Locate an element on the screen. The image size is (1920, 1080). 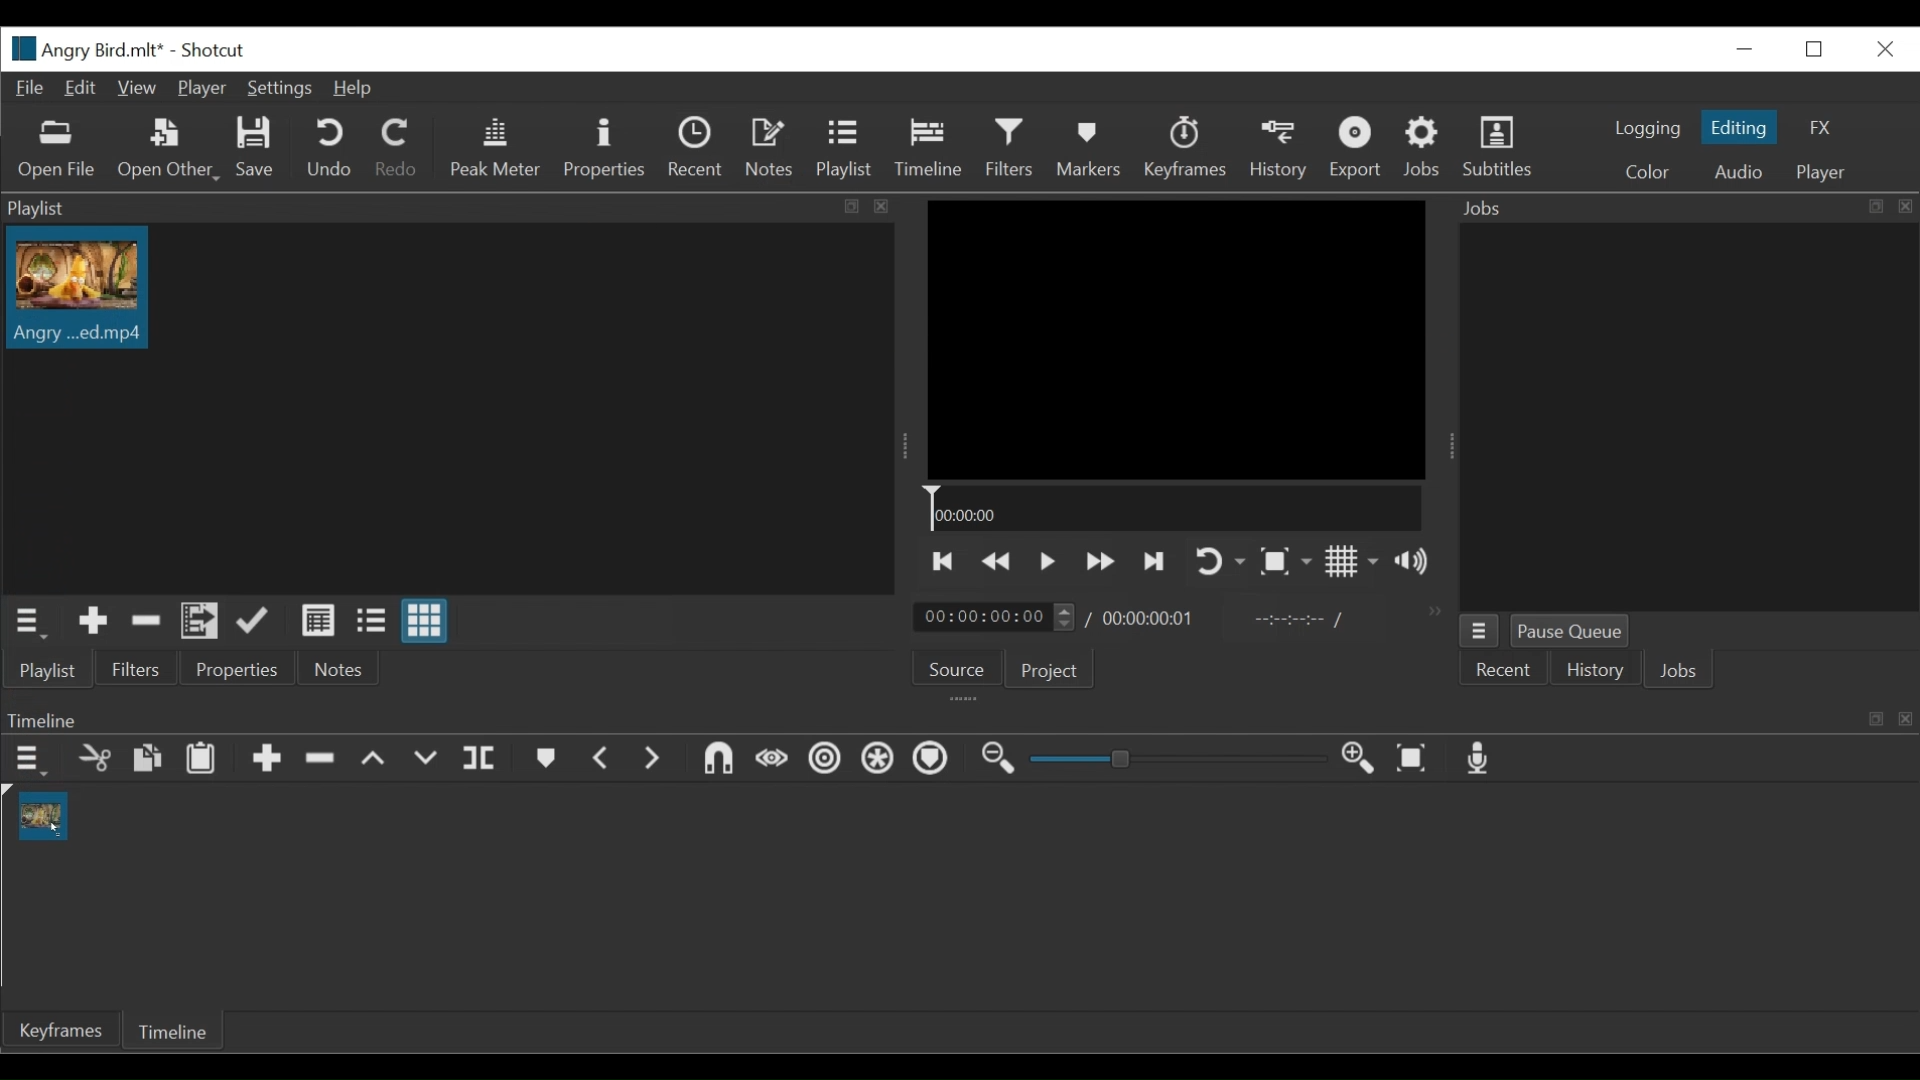
Toggle player looping is located at coordinates (1217, 560).